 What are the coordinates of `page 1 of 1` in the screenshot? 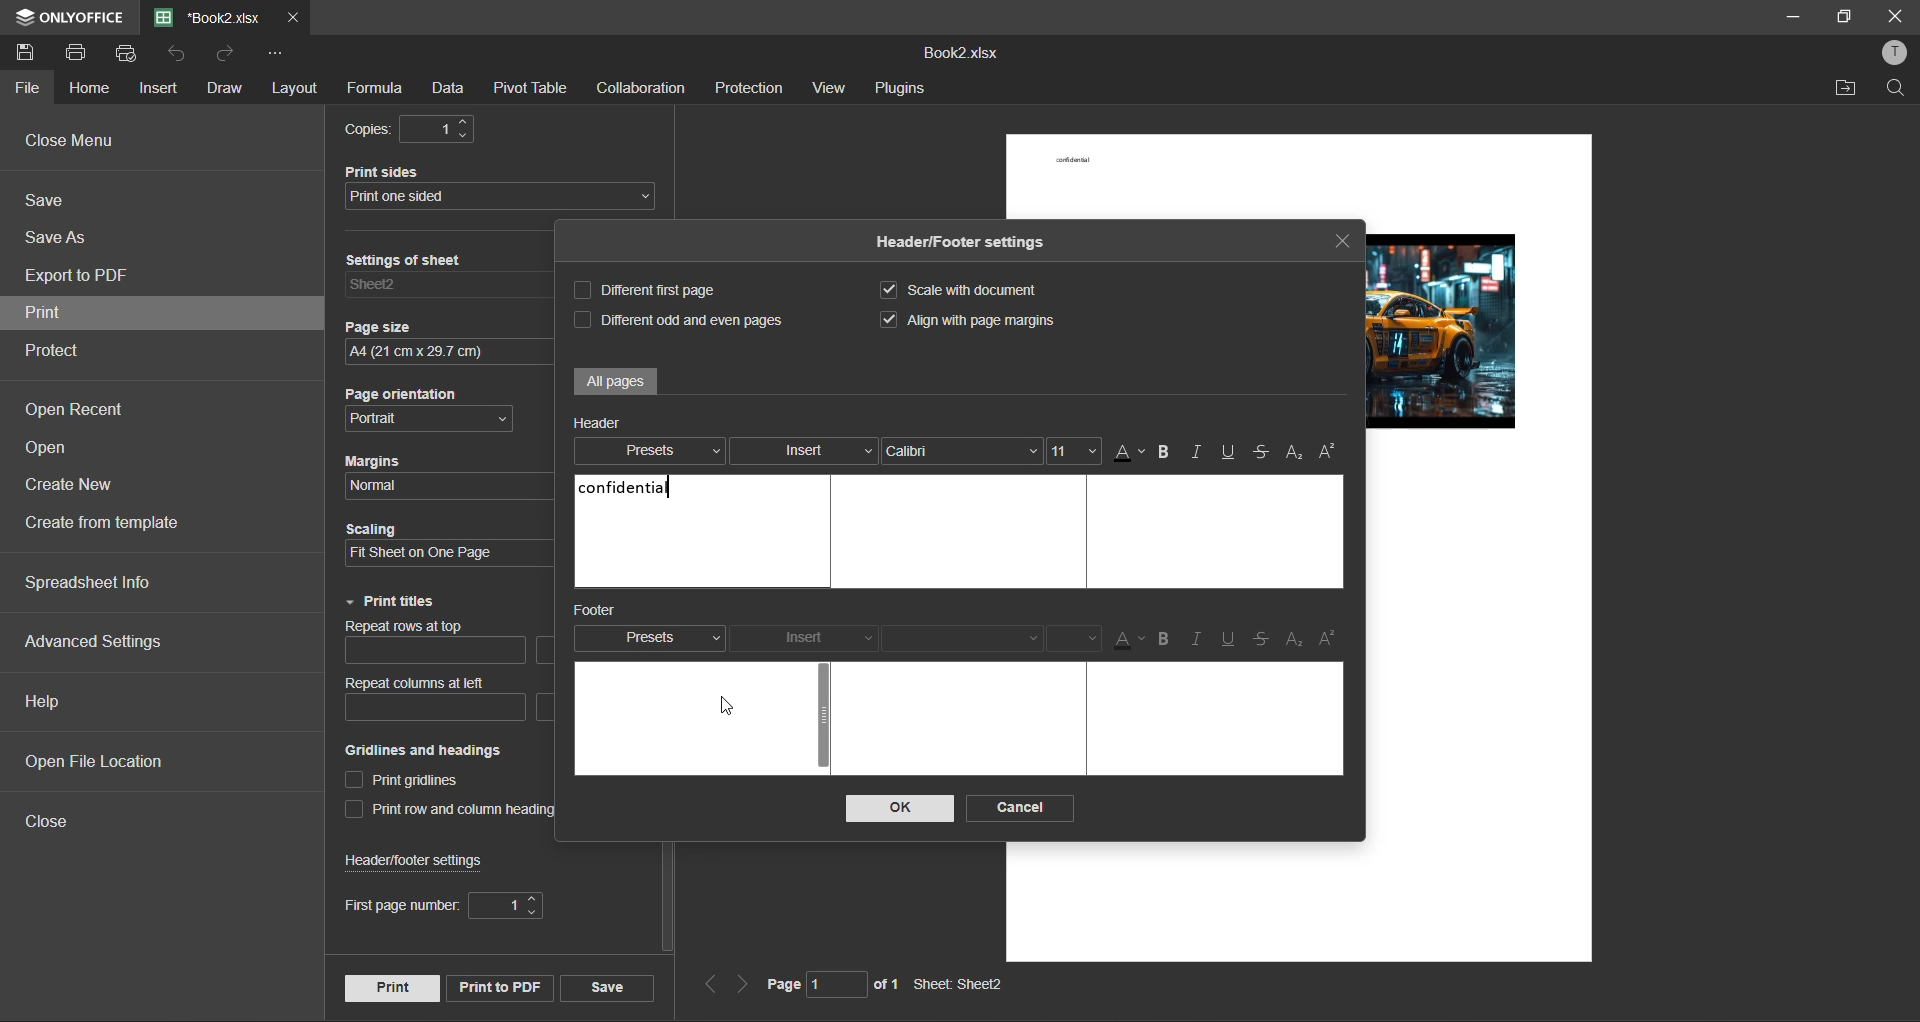 It's located at (833, 986).